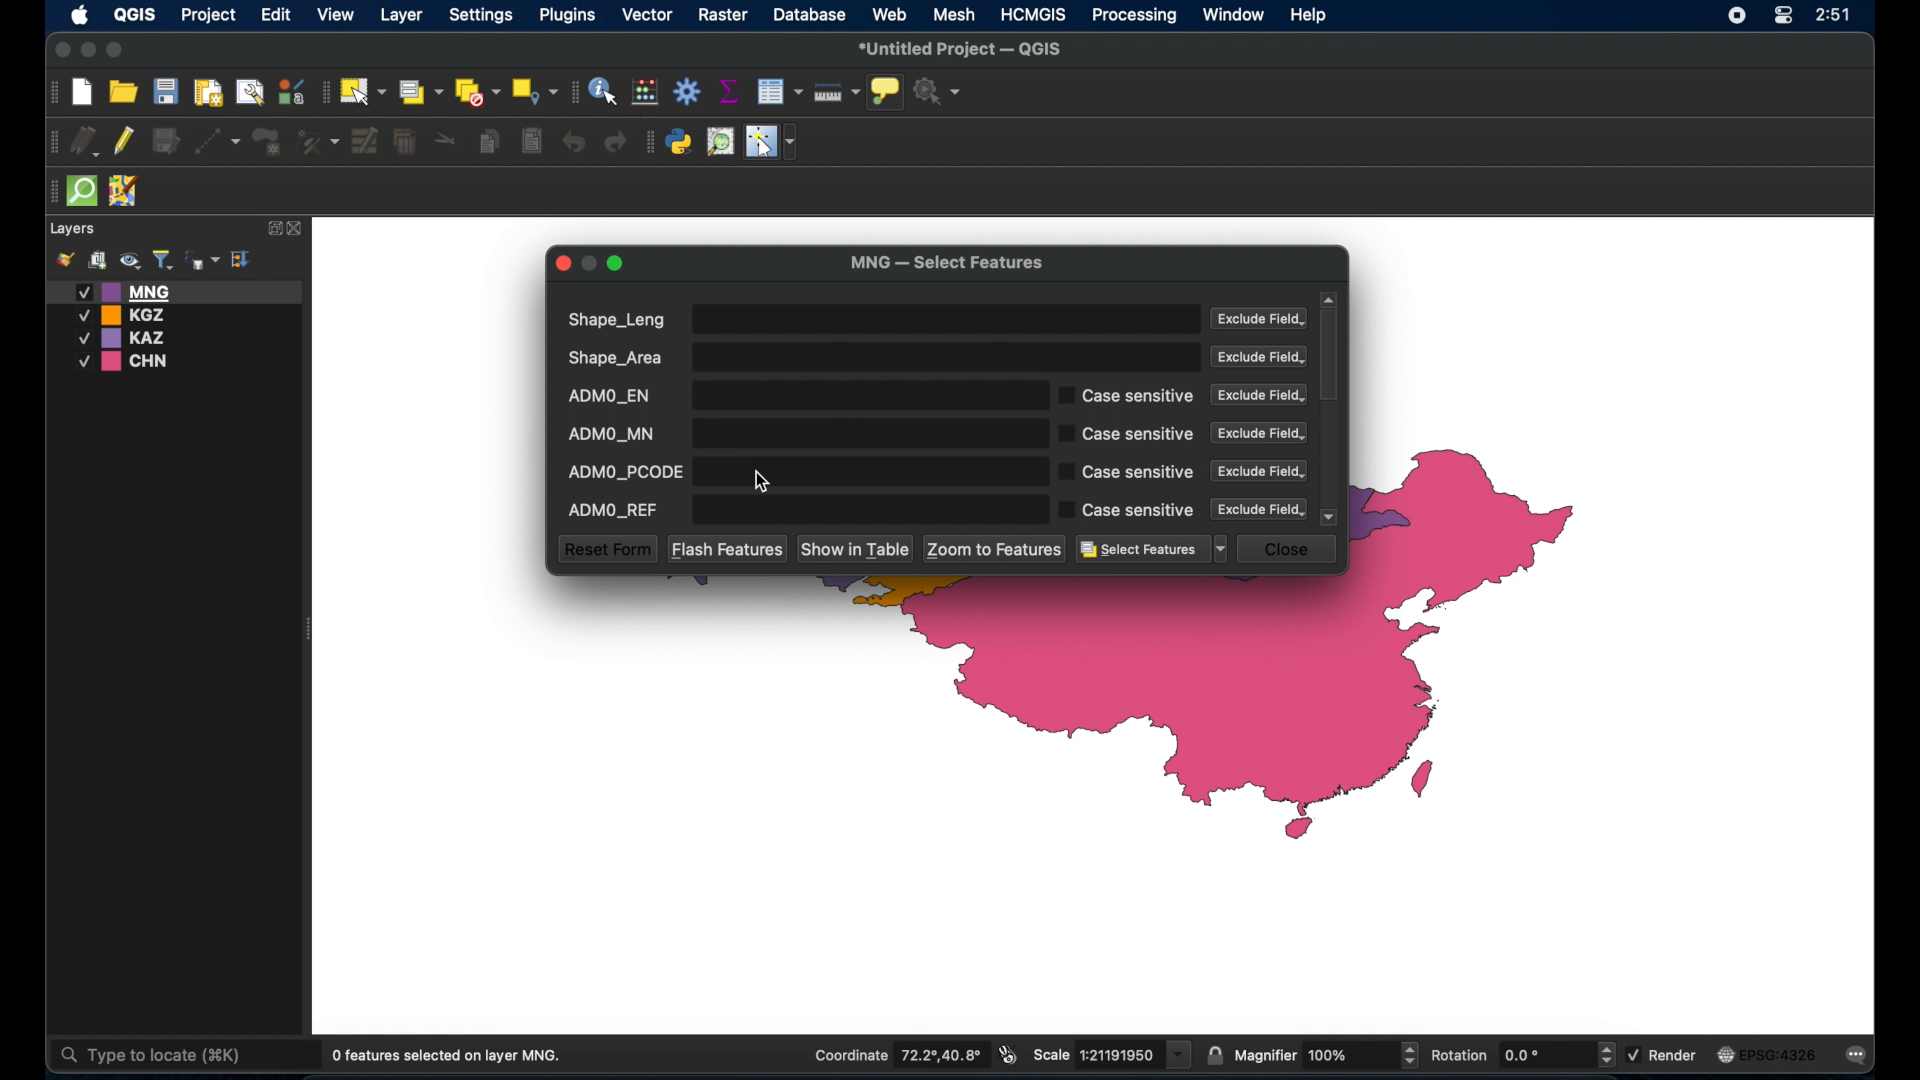  Describe the element at coordinates (618, 265) in the screenshot. I see `maximize` at that location.